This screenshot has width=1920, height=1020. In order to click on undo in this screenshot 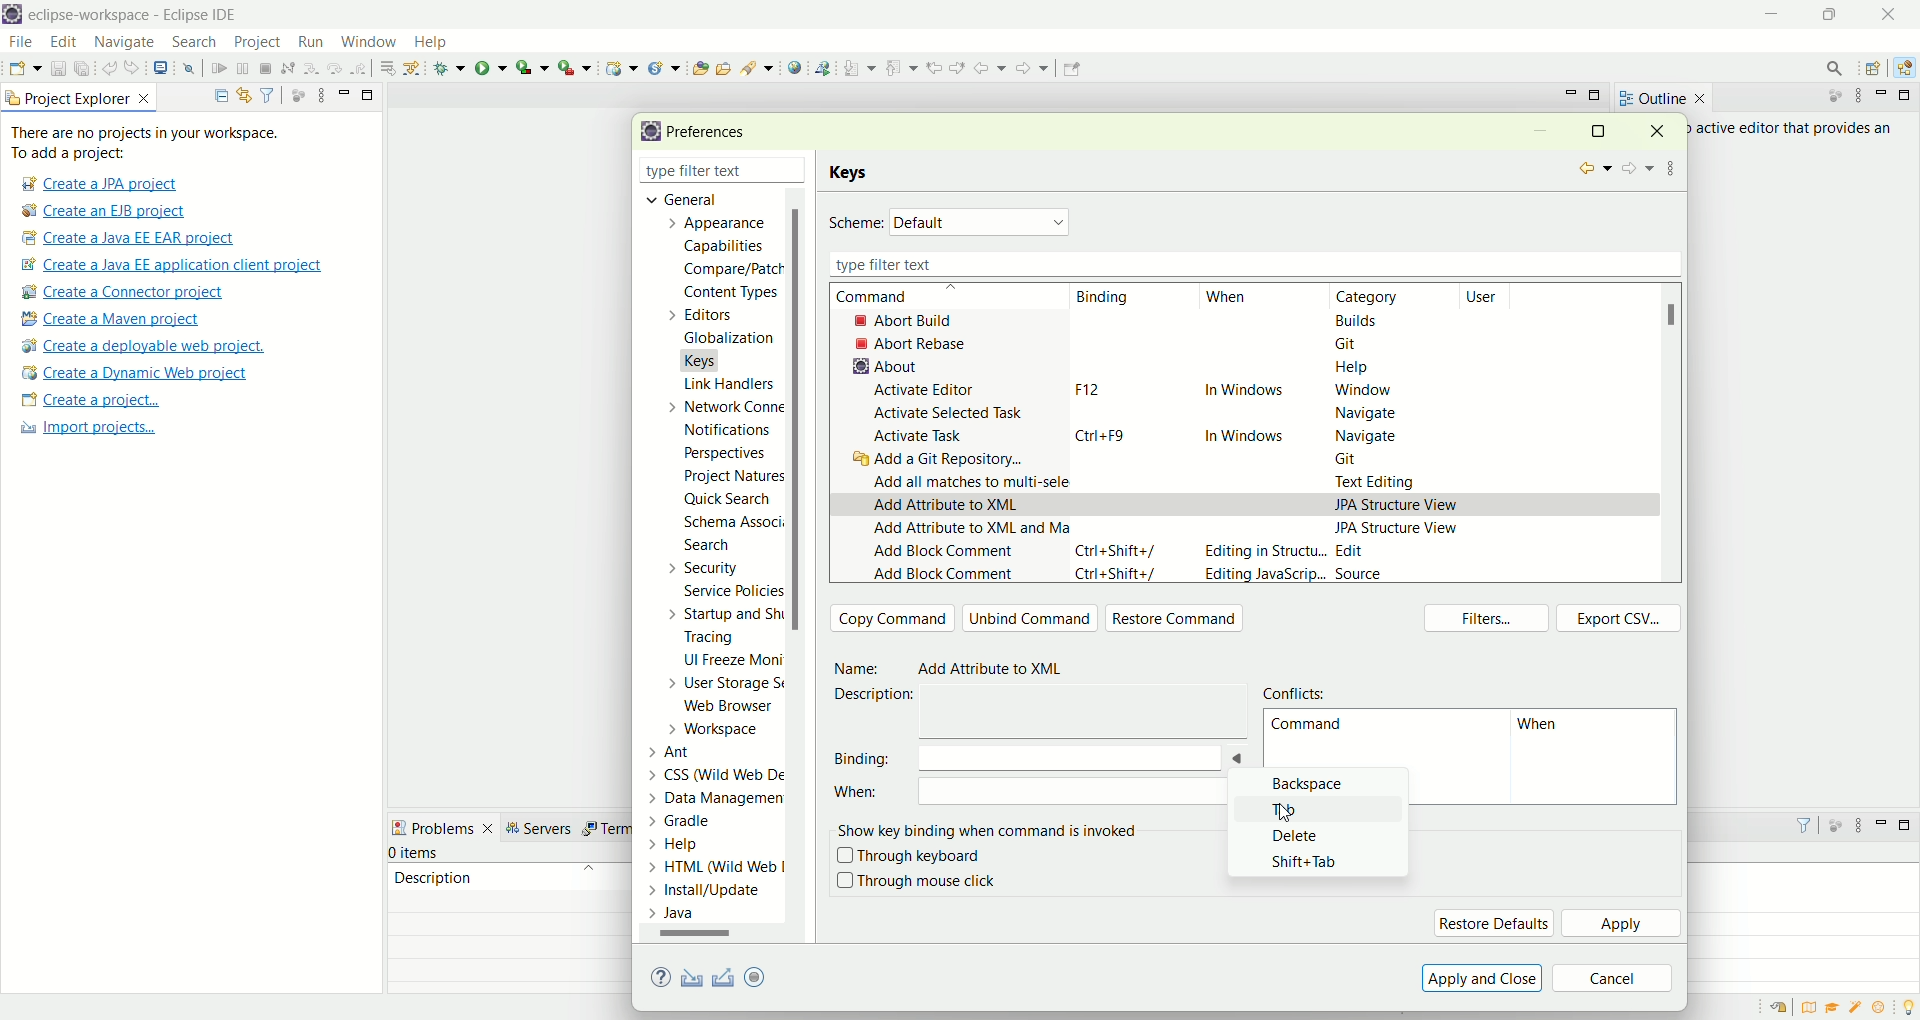, I will do `click(111, 69)`.